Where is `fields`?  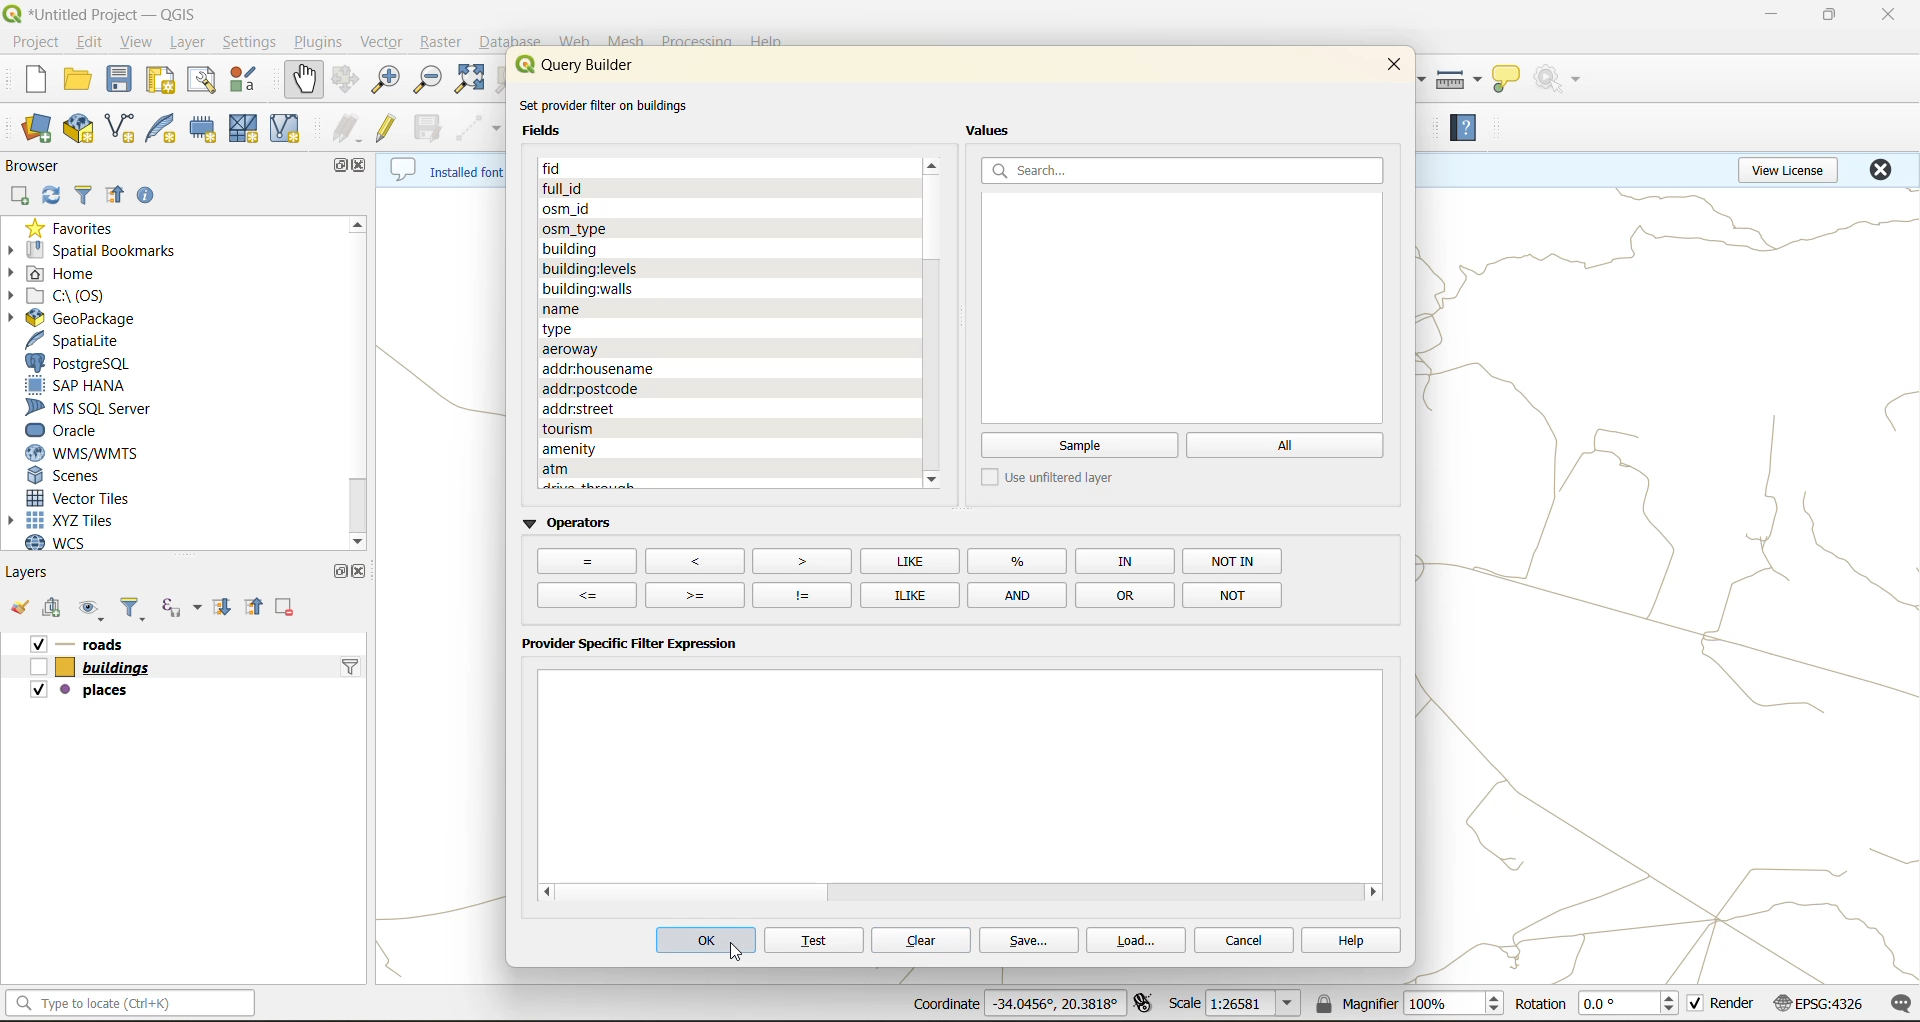 fields is located at coordinates (585, 409).